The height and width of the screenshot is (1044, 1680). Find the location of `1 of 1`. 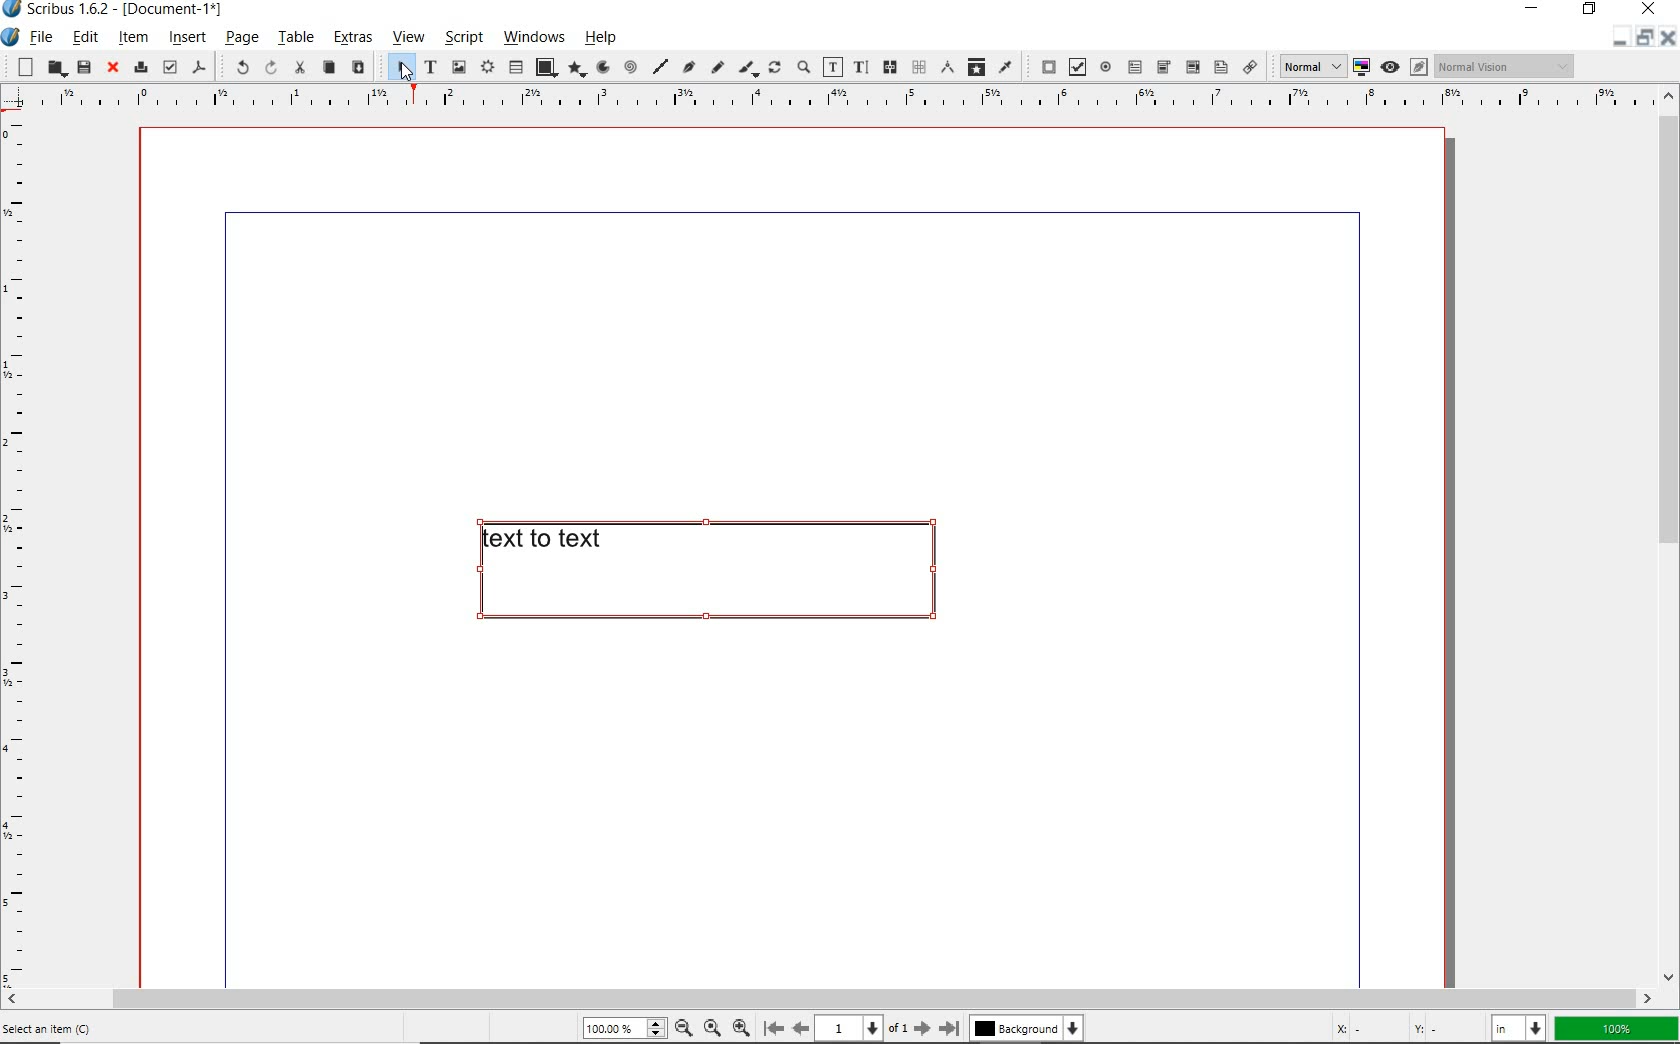

1 of 1 is located at coordinates (861, 1028).